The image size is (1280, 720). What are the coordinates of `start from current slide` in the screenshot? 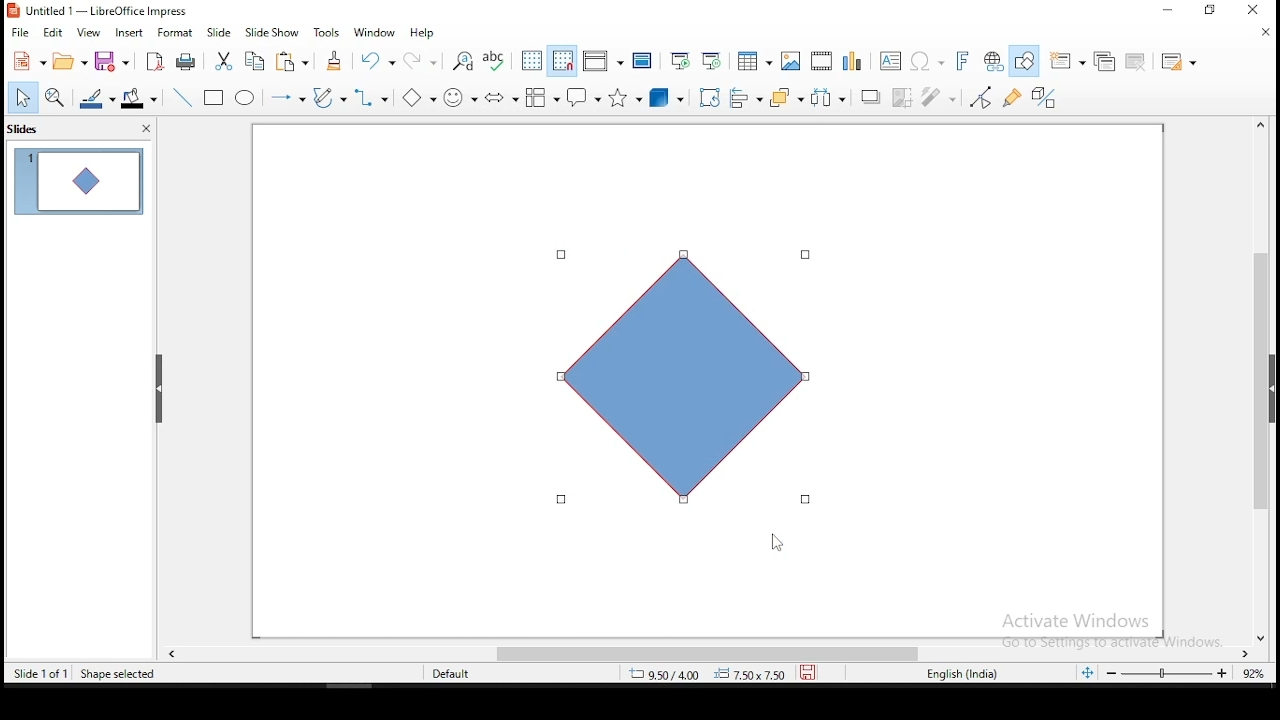 It's located at (707, 61).